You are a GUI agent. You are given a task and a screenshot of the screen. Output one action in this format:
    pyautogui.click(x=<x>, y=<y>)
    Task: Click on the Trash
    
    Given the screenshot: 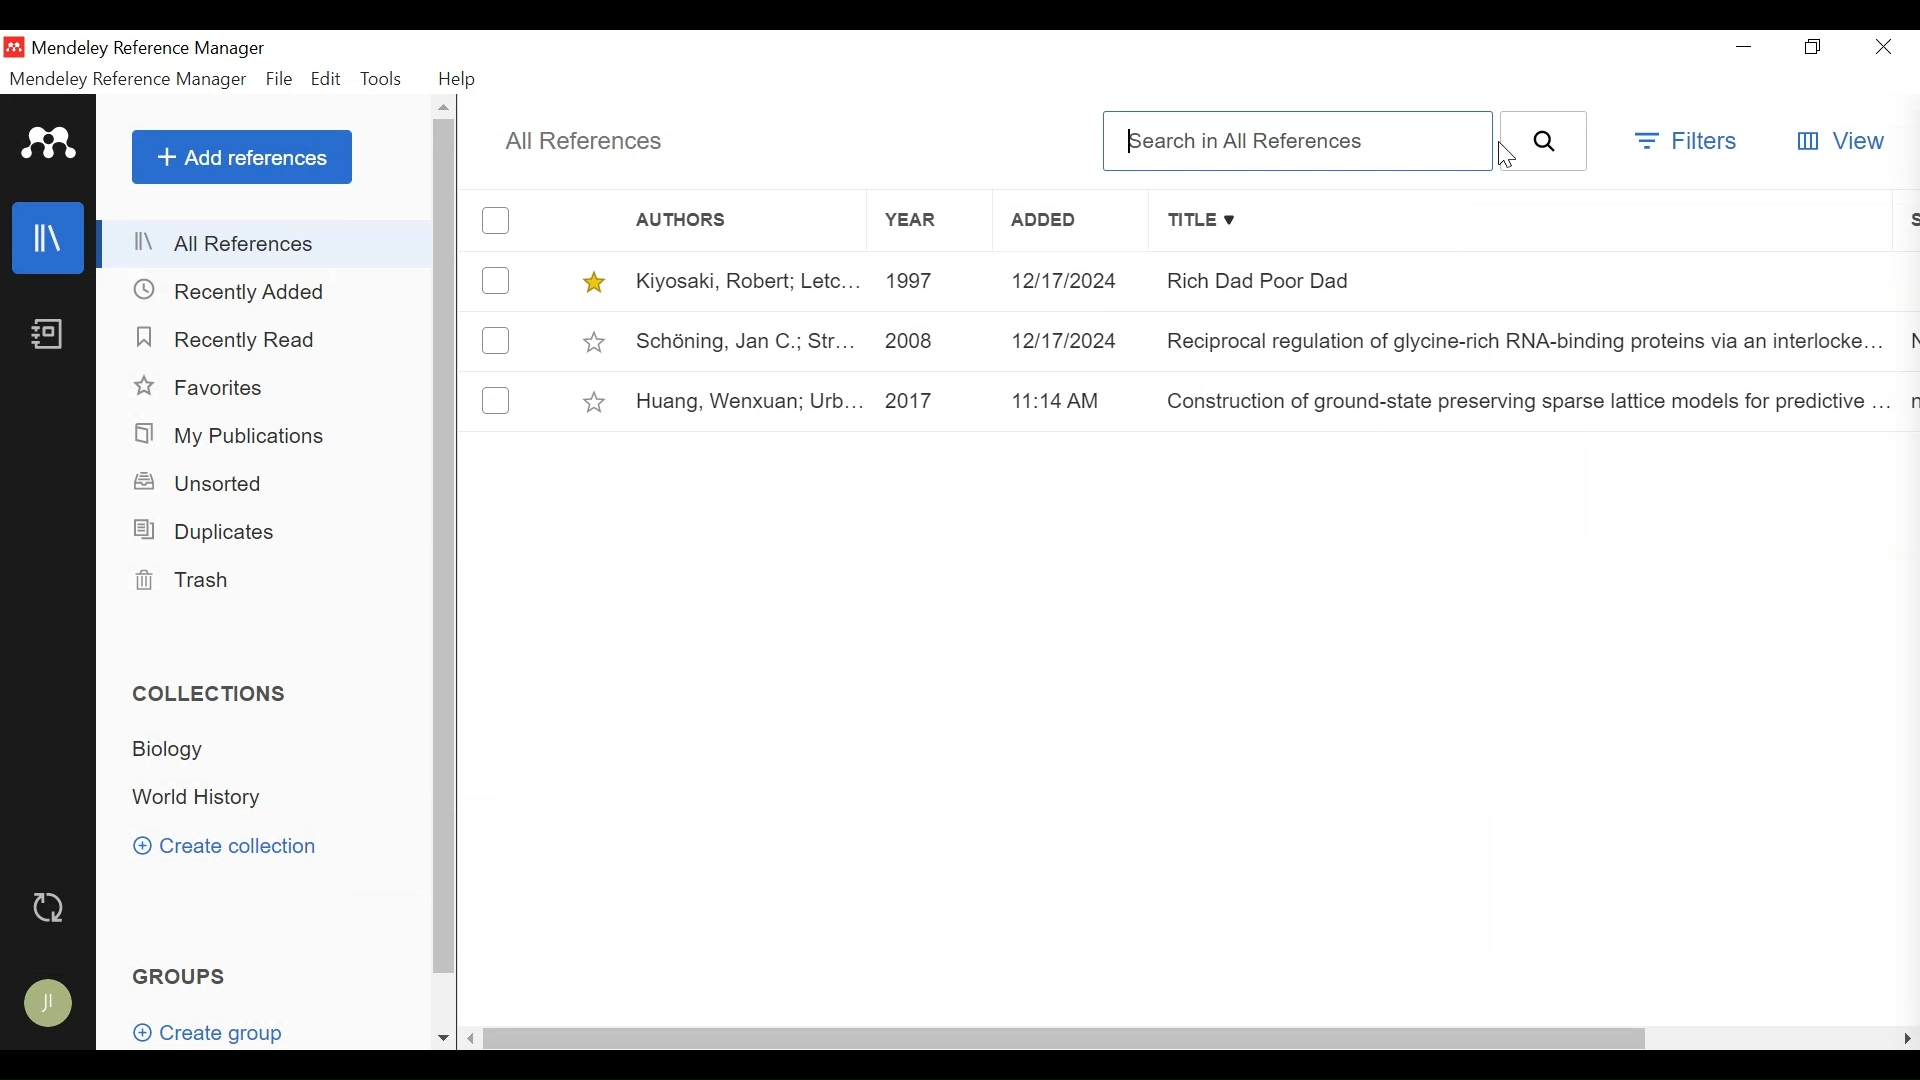 What is the action you would take?
    pyautogui.click(x=189, y=580)
    